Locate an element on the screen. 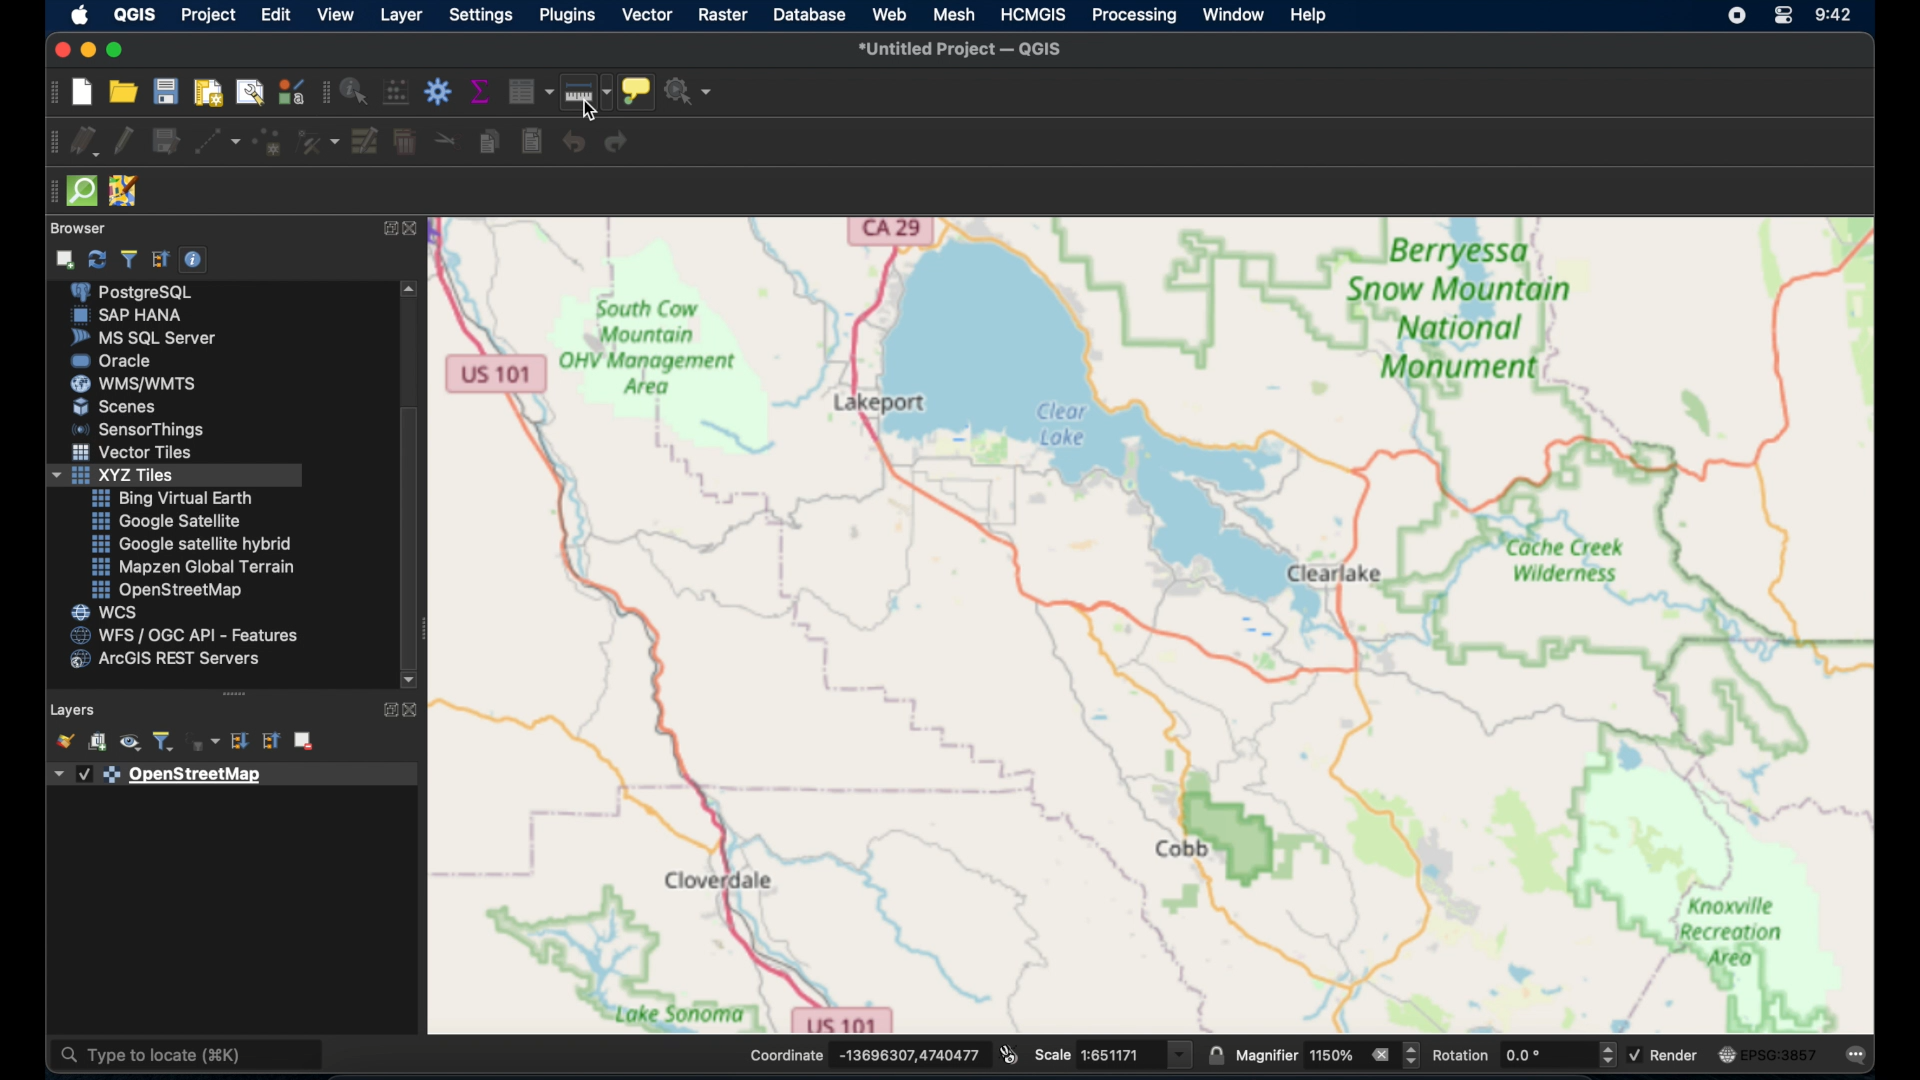  layers is located at coordinates (73, 707).